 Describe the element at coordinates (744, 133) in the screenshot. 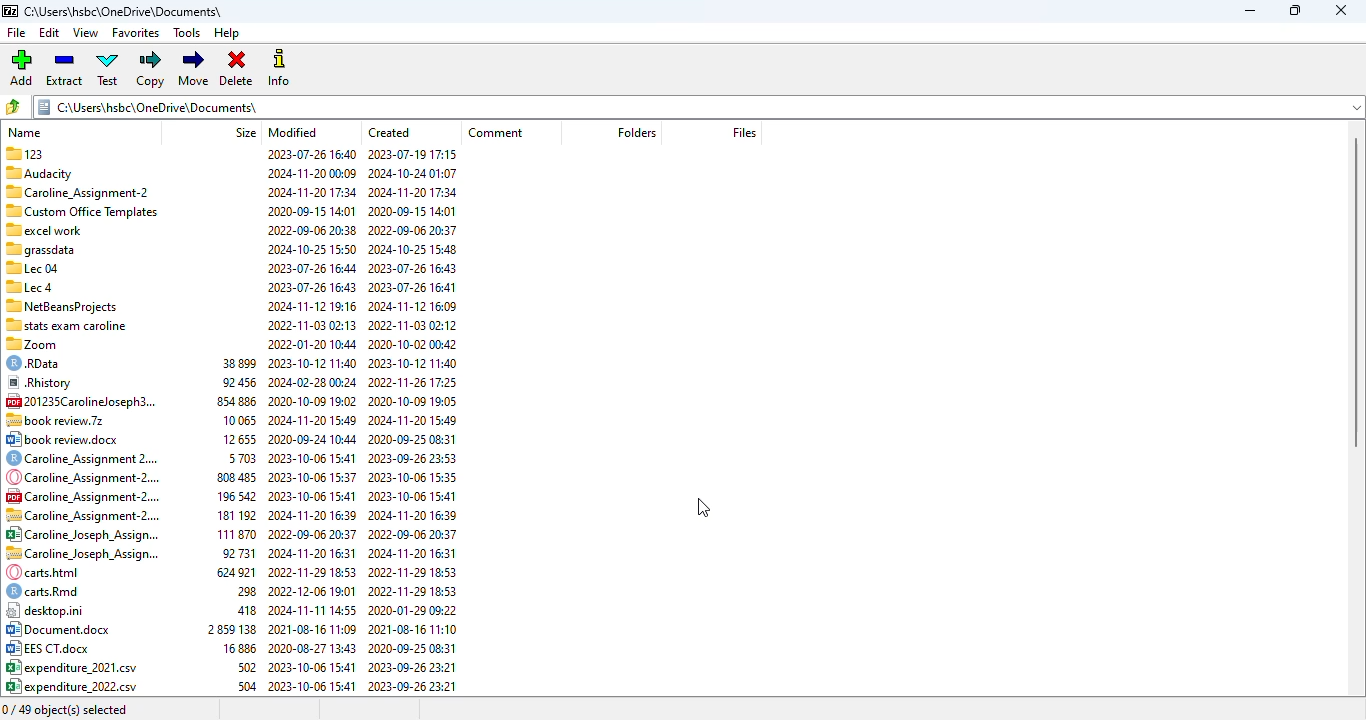

I see `files` at that location.